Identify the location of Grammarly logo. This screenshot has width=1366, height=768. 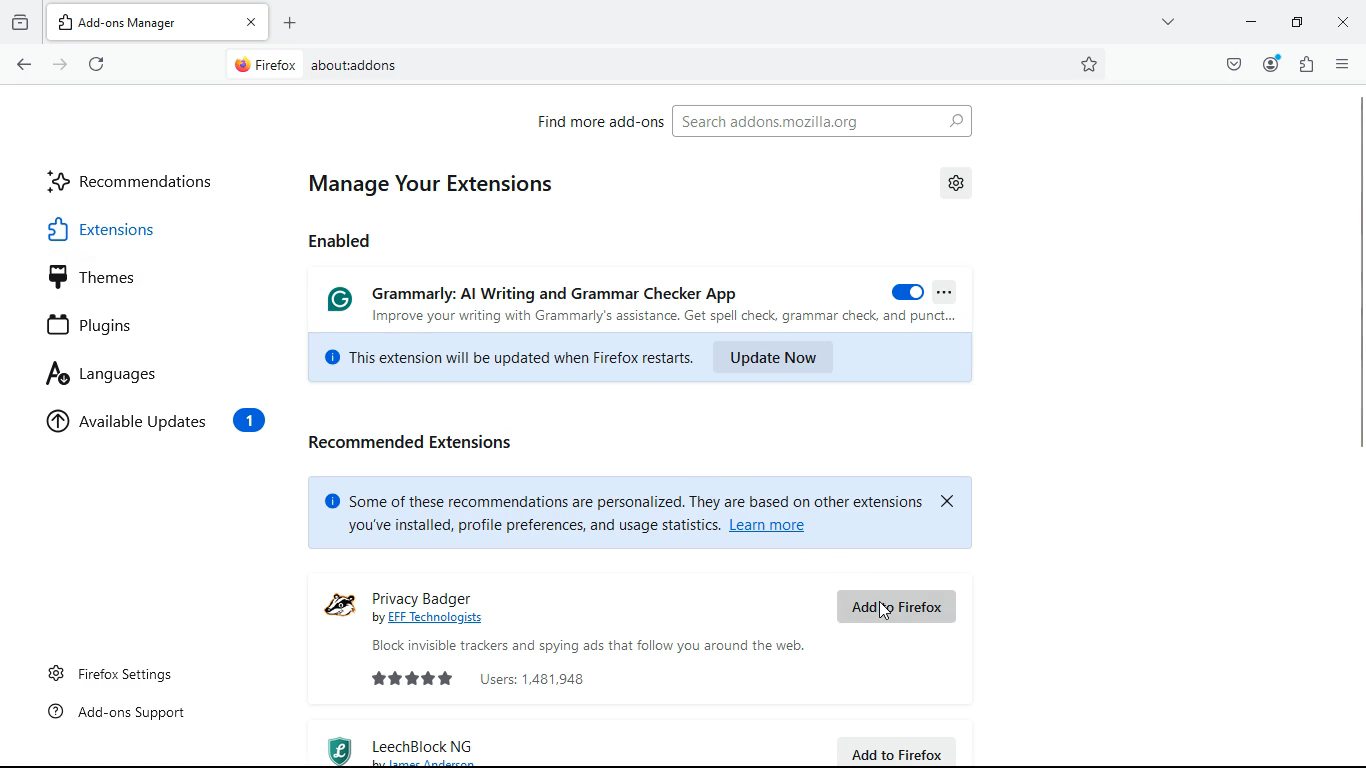
(336, 302).